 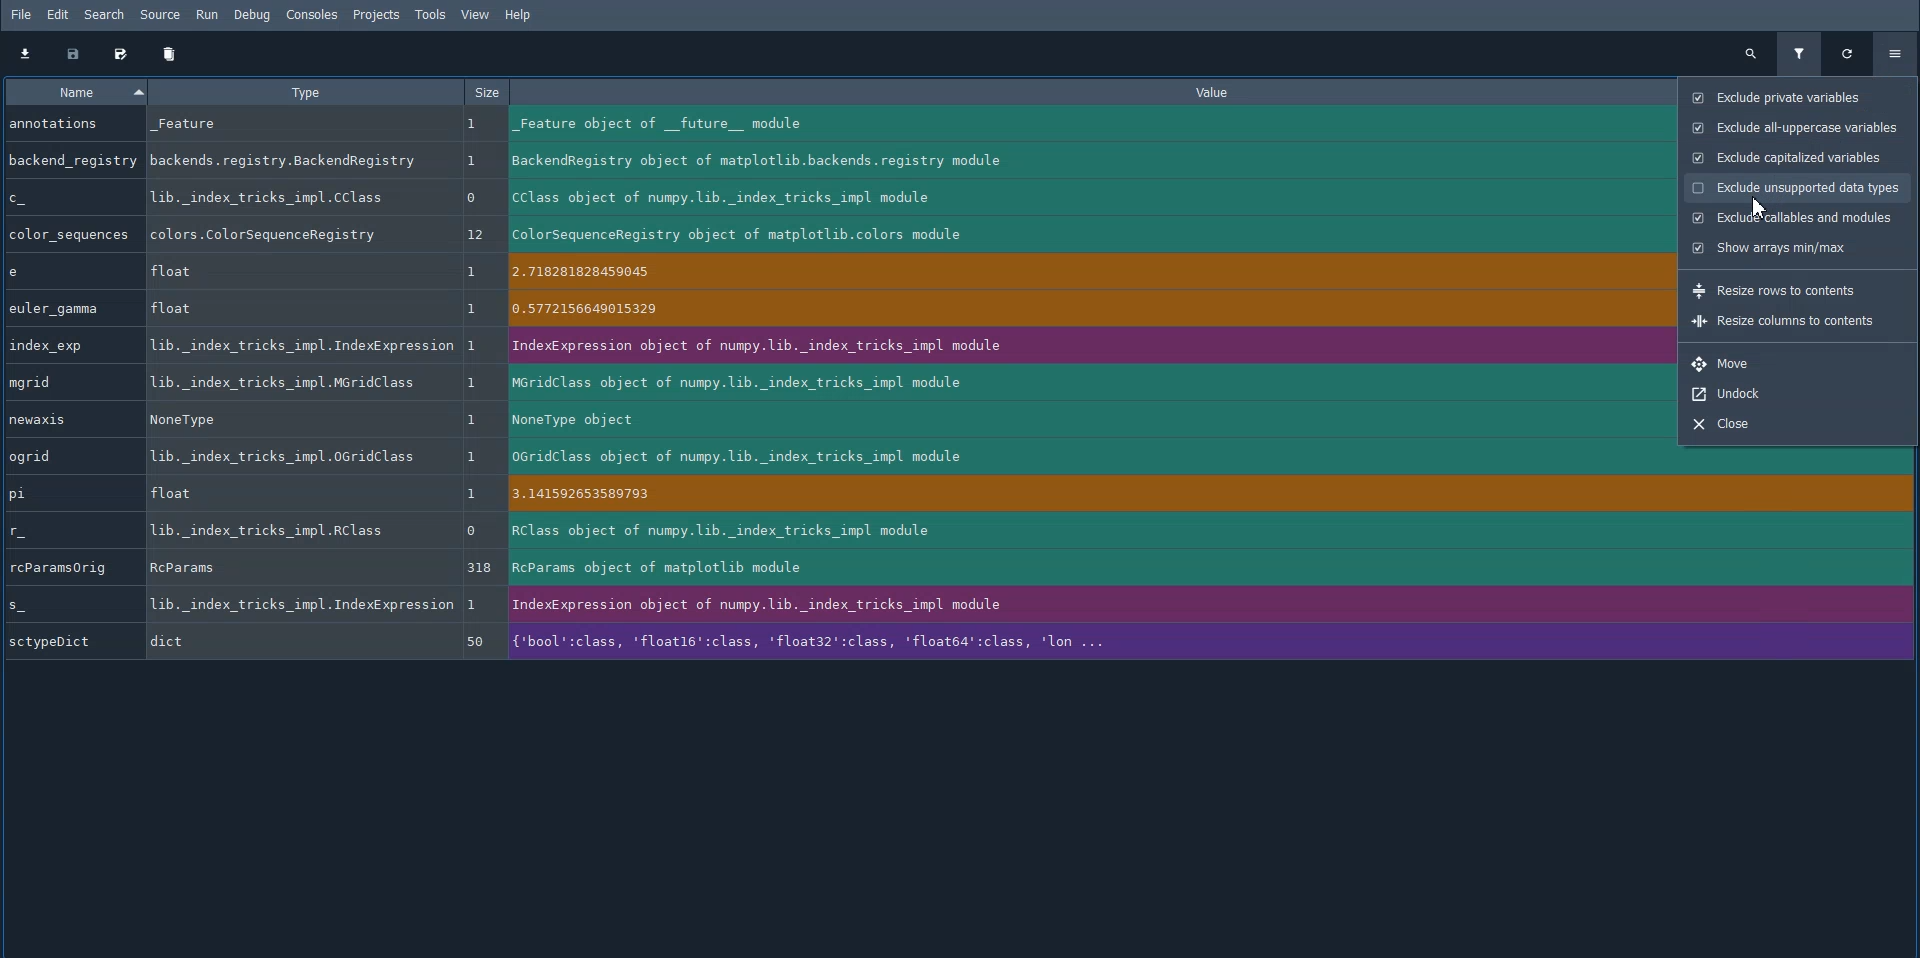 What do you see at coordinates (68, 233) in the screenshot?
I see `color_seuence` at bounding box center [68, 233].